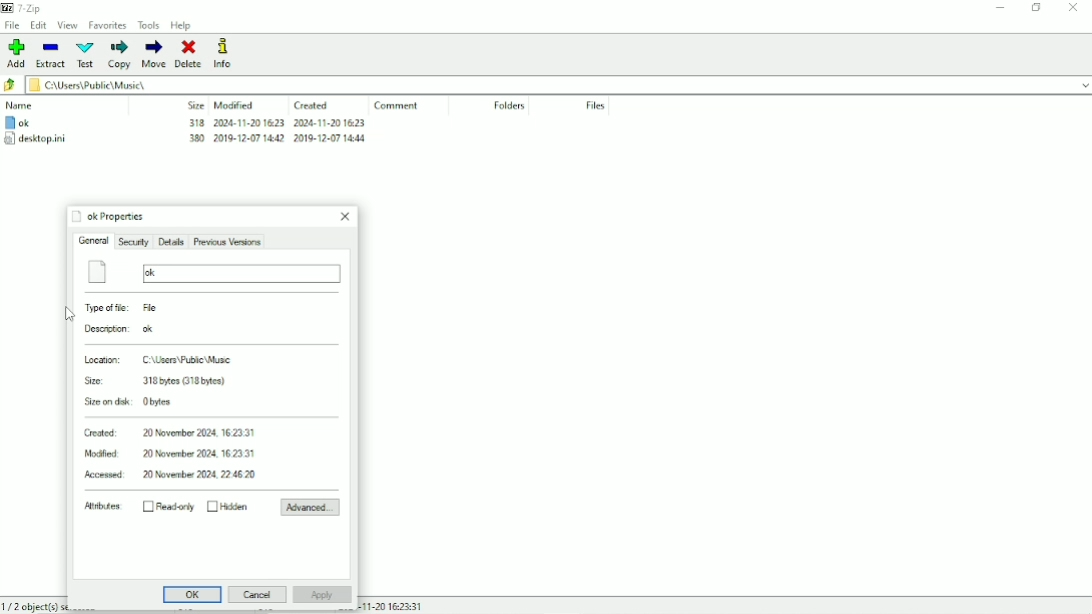  What do you see at coordinates (311, 507) in the screenshot?
I see `Advanced` at bounding box center [311, 507].